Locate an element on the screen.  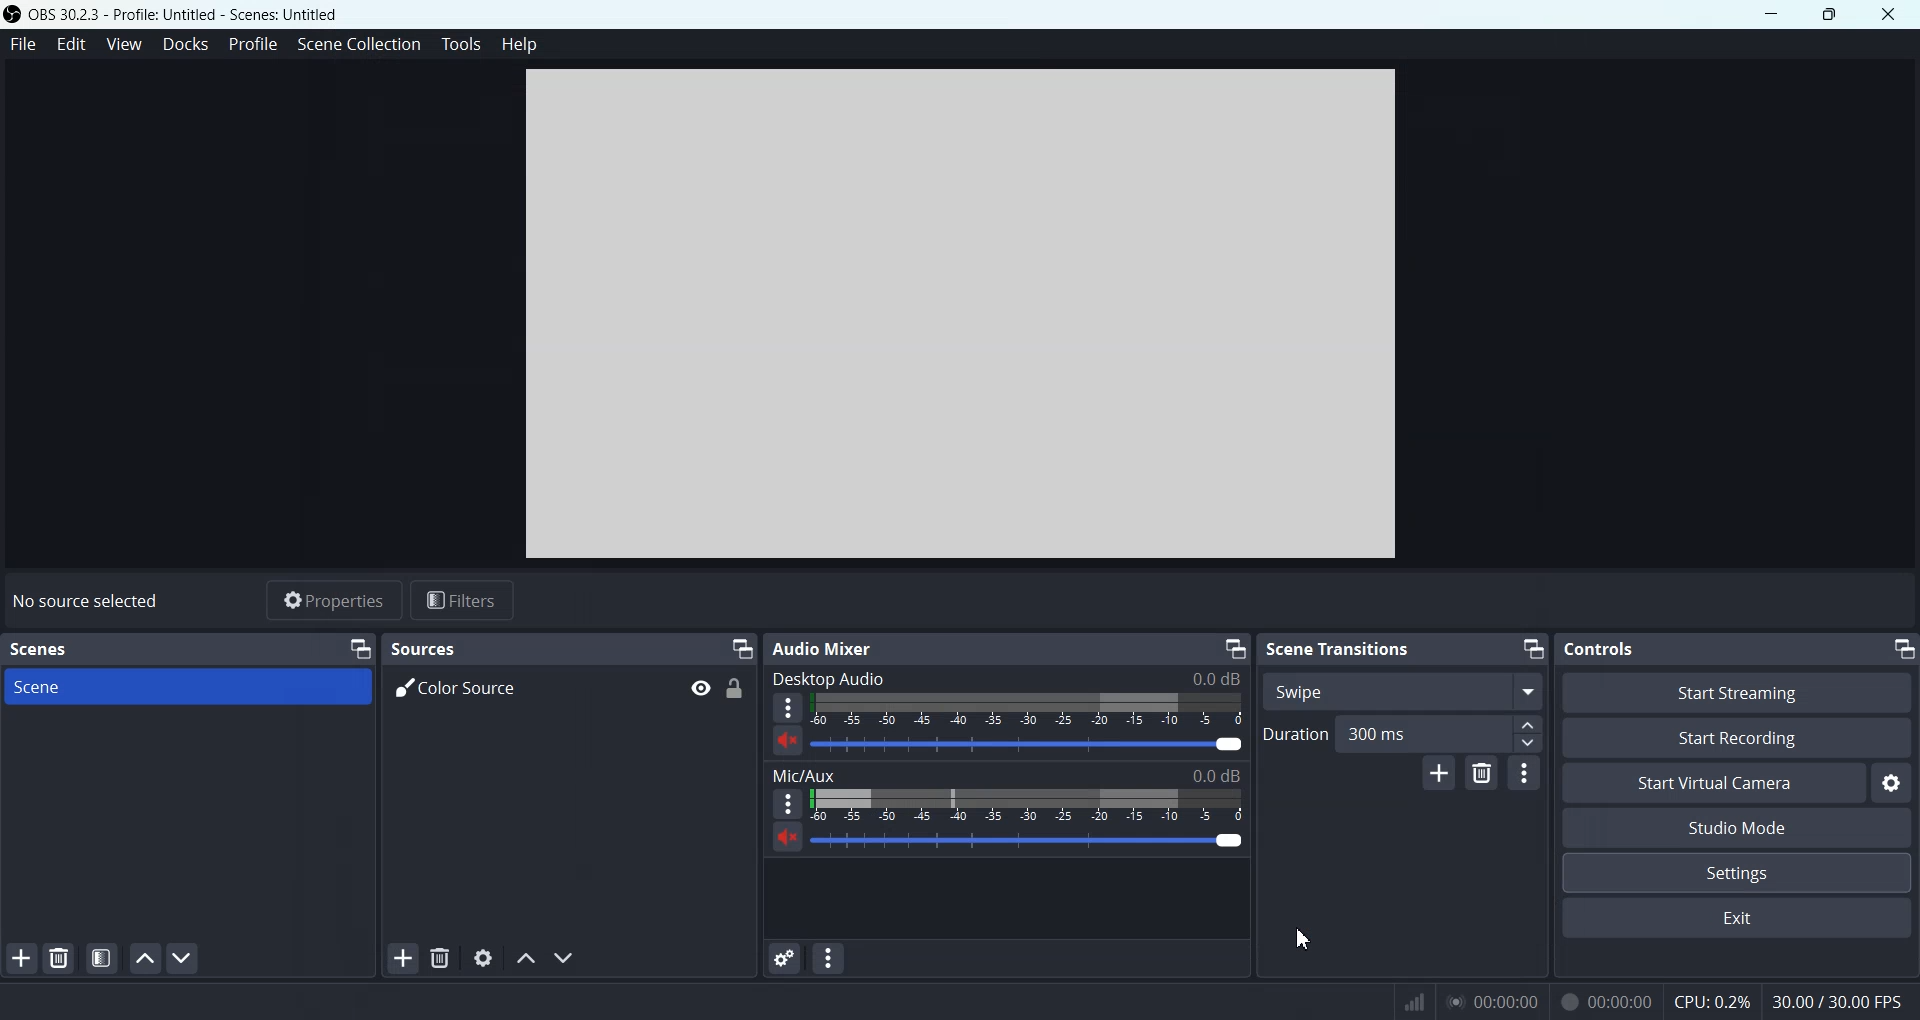
CPU is located at coordinates (1713, 1003).